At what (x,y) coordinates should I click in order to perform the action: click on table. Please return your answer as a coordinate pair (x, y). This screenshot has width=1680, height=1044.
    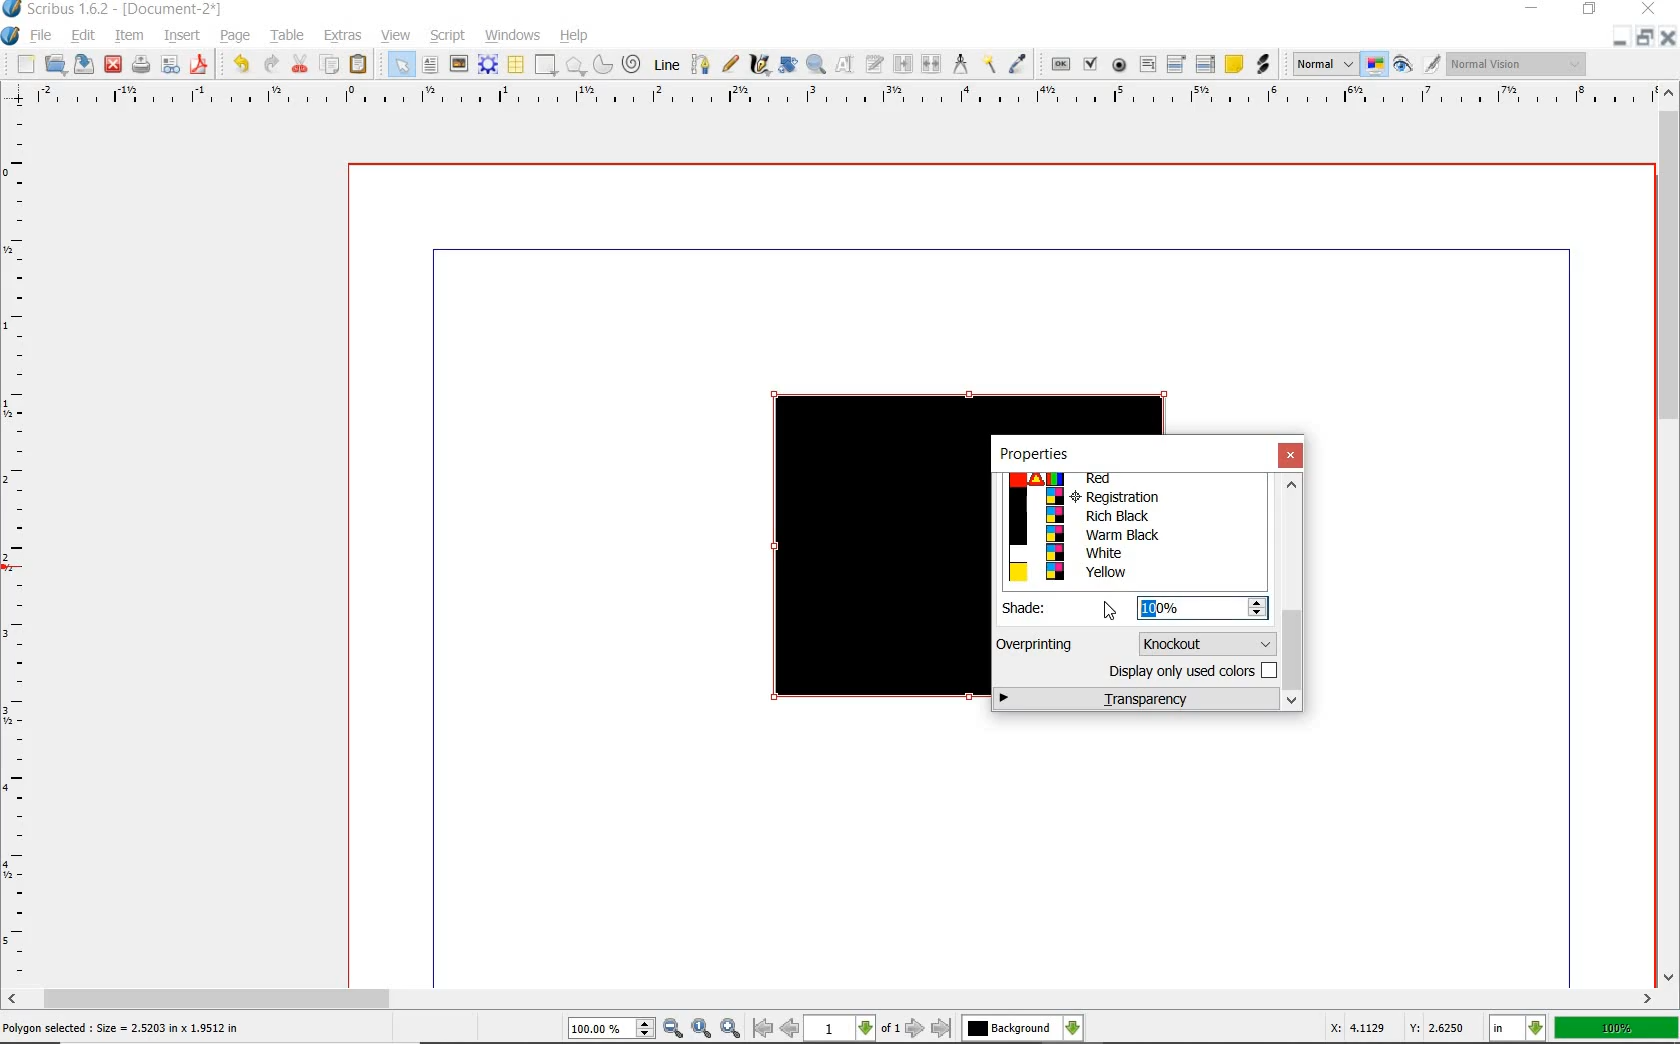
    Looking at the image, I should click on (516, 64).